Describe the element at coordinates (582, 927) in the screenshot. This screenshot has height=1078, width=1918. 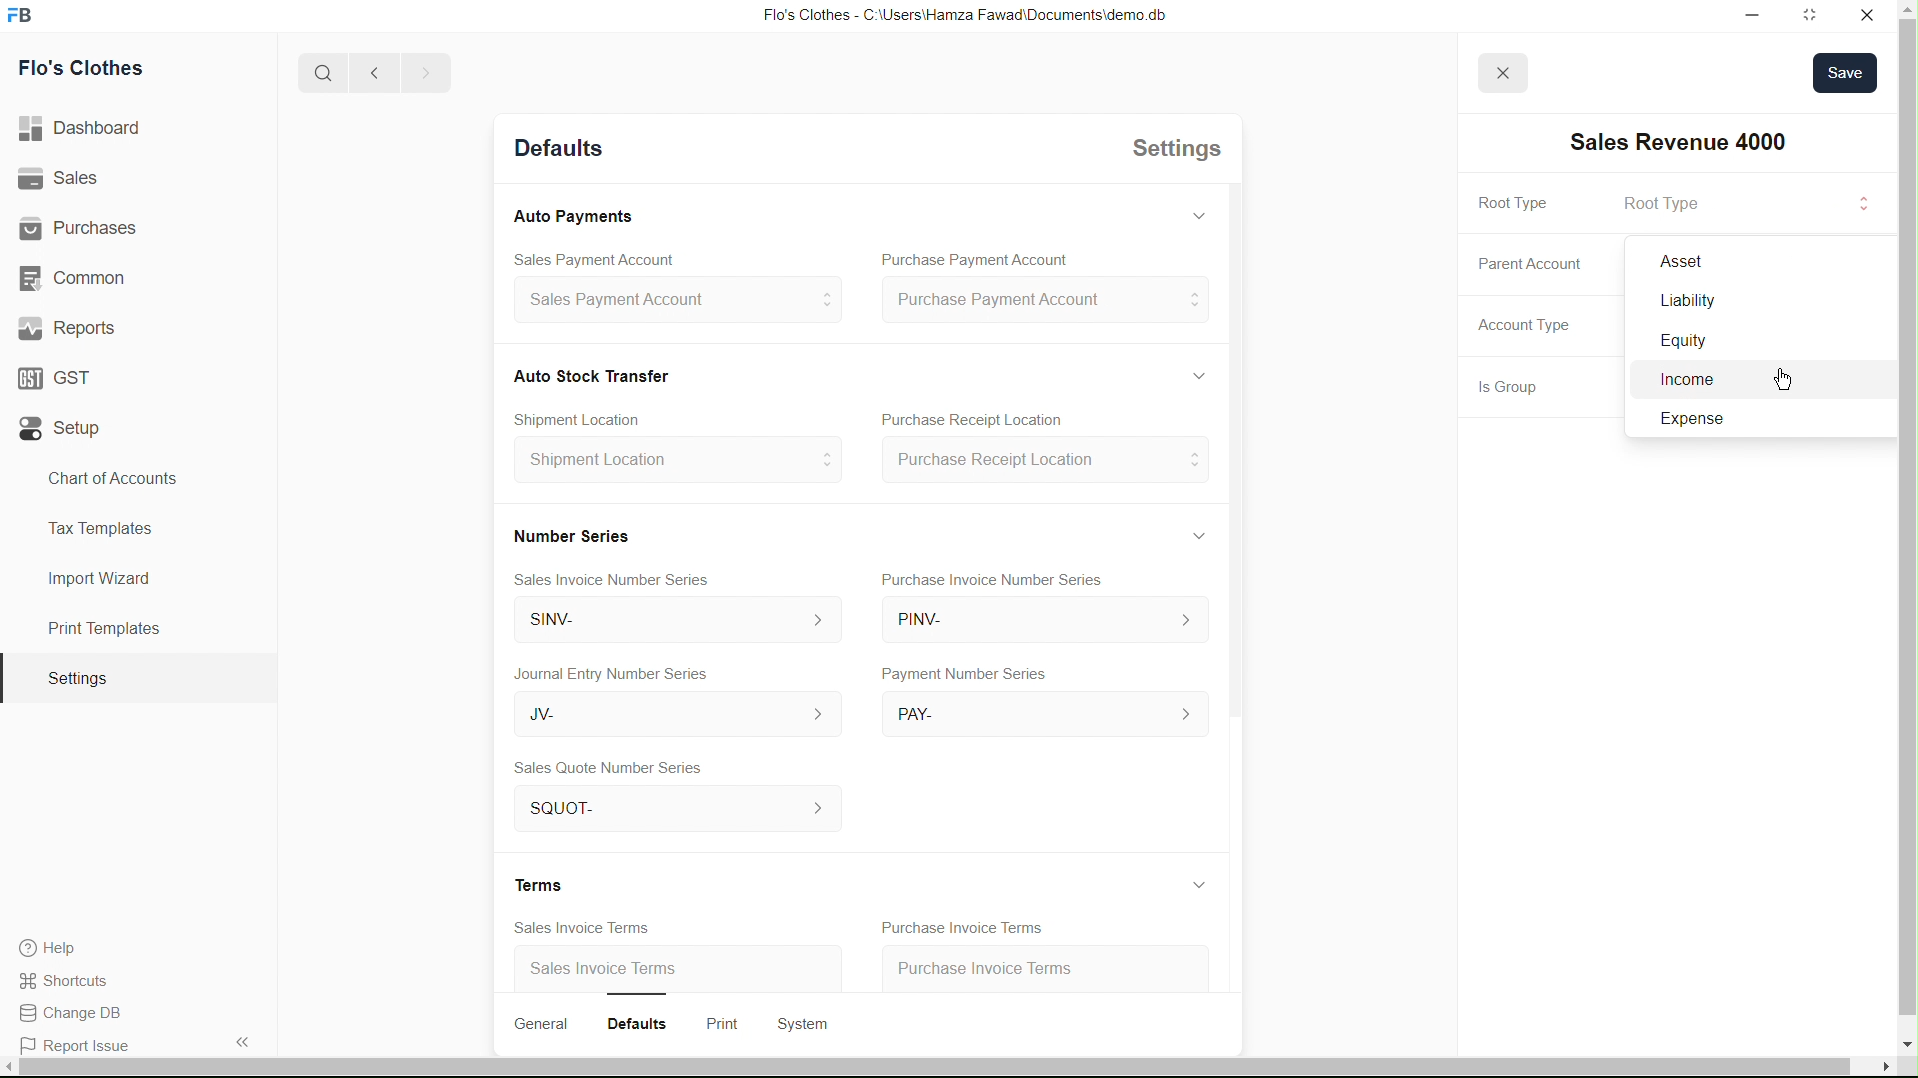
I see `Sales Invoice Terms` at that location.